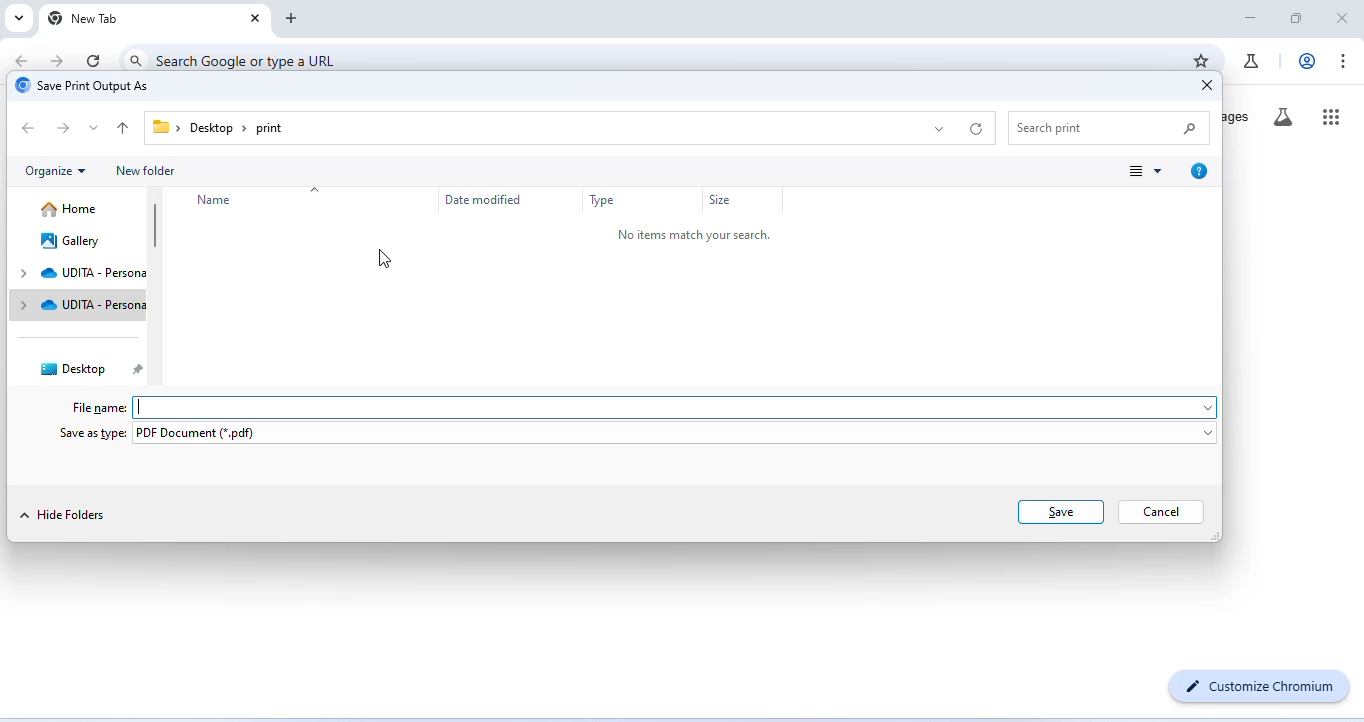 The width and height of the screenshot is (1364, 722). Describe the element at coordinates (978, 129) in the screenshot. I see `refresh` at that location.